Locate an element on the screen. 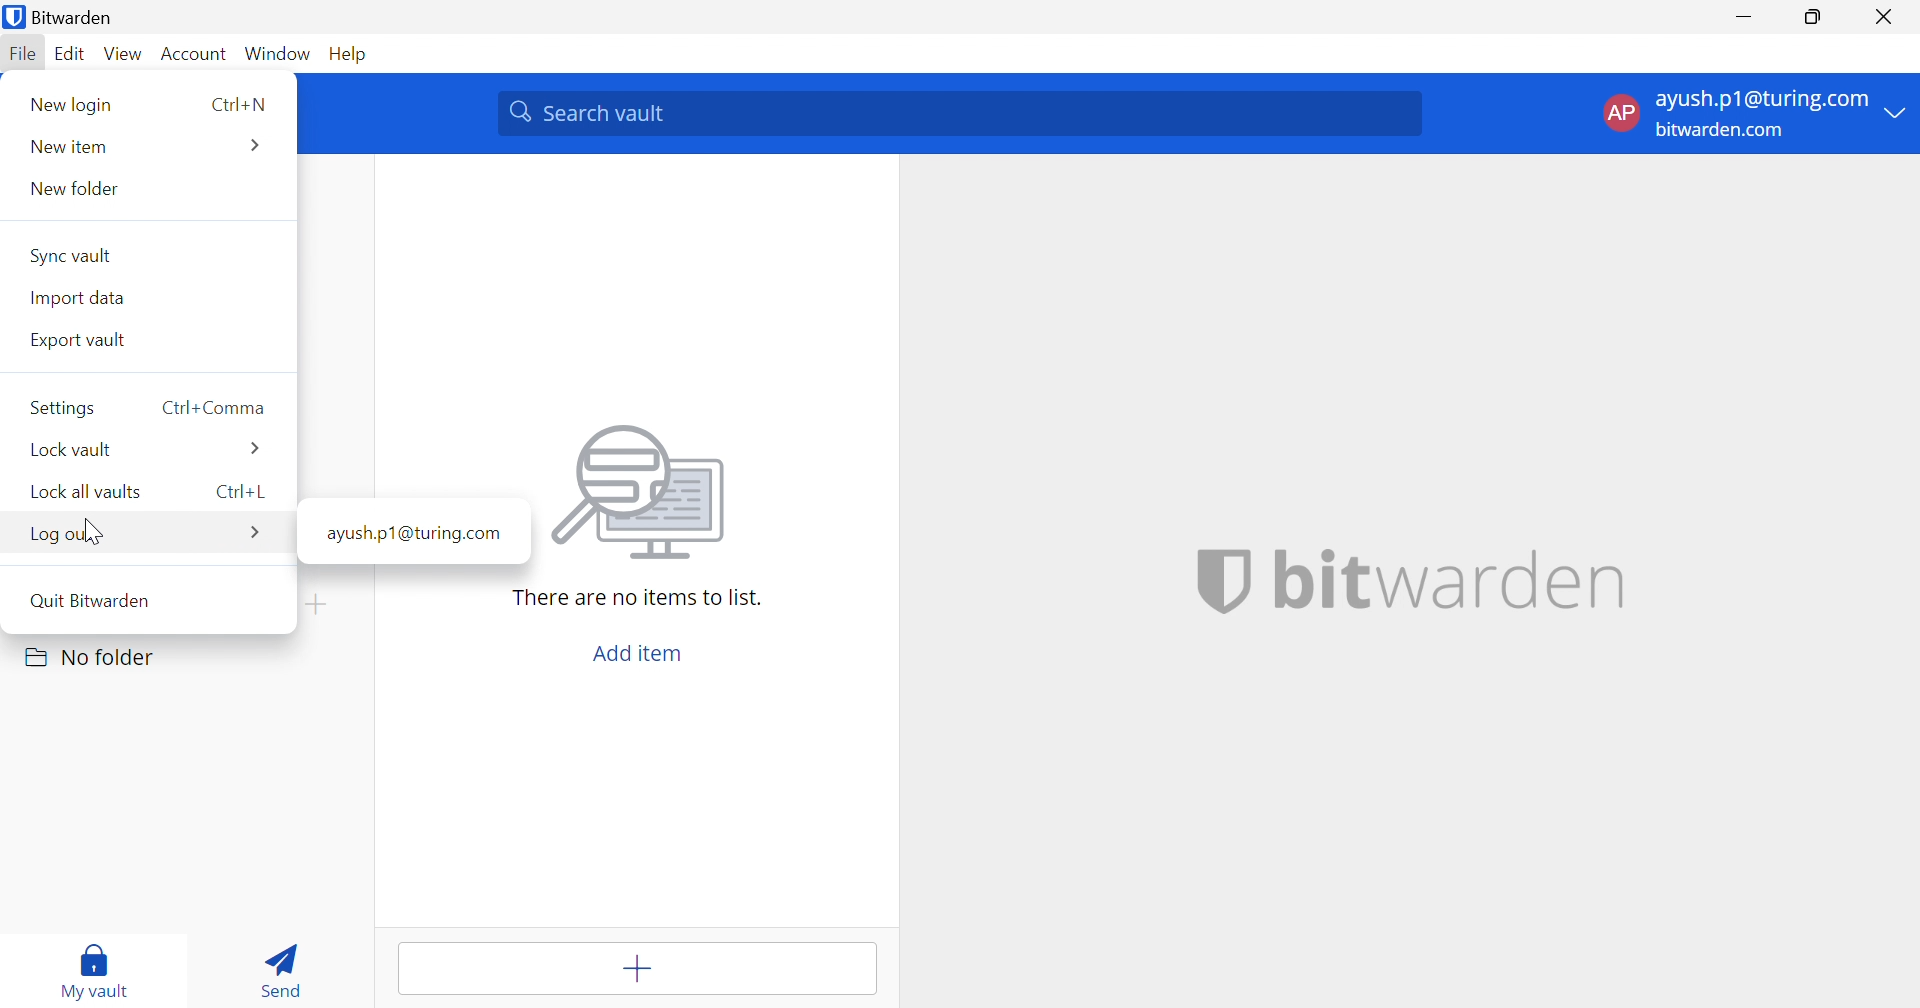 This screenshot has height=1008, width=1920. Edit is located at coordinates (73, 55).